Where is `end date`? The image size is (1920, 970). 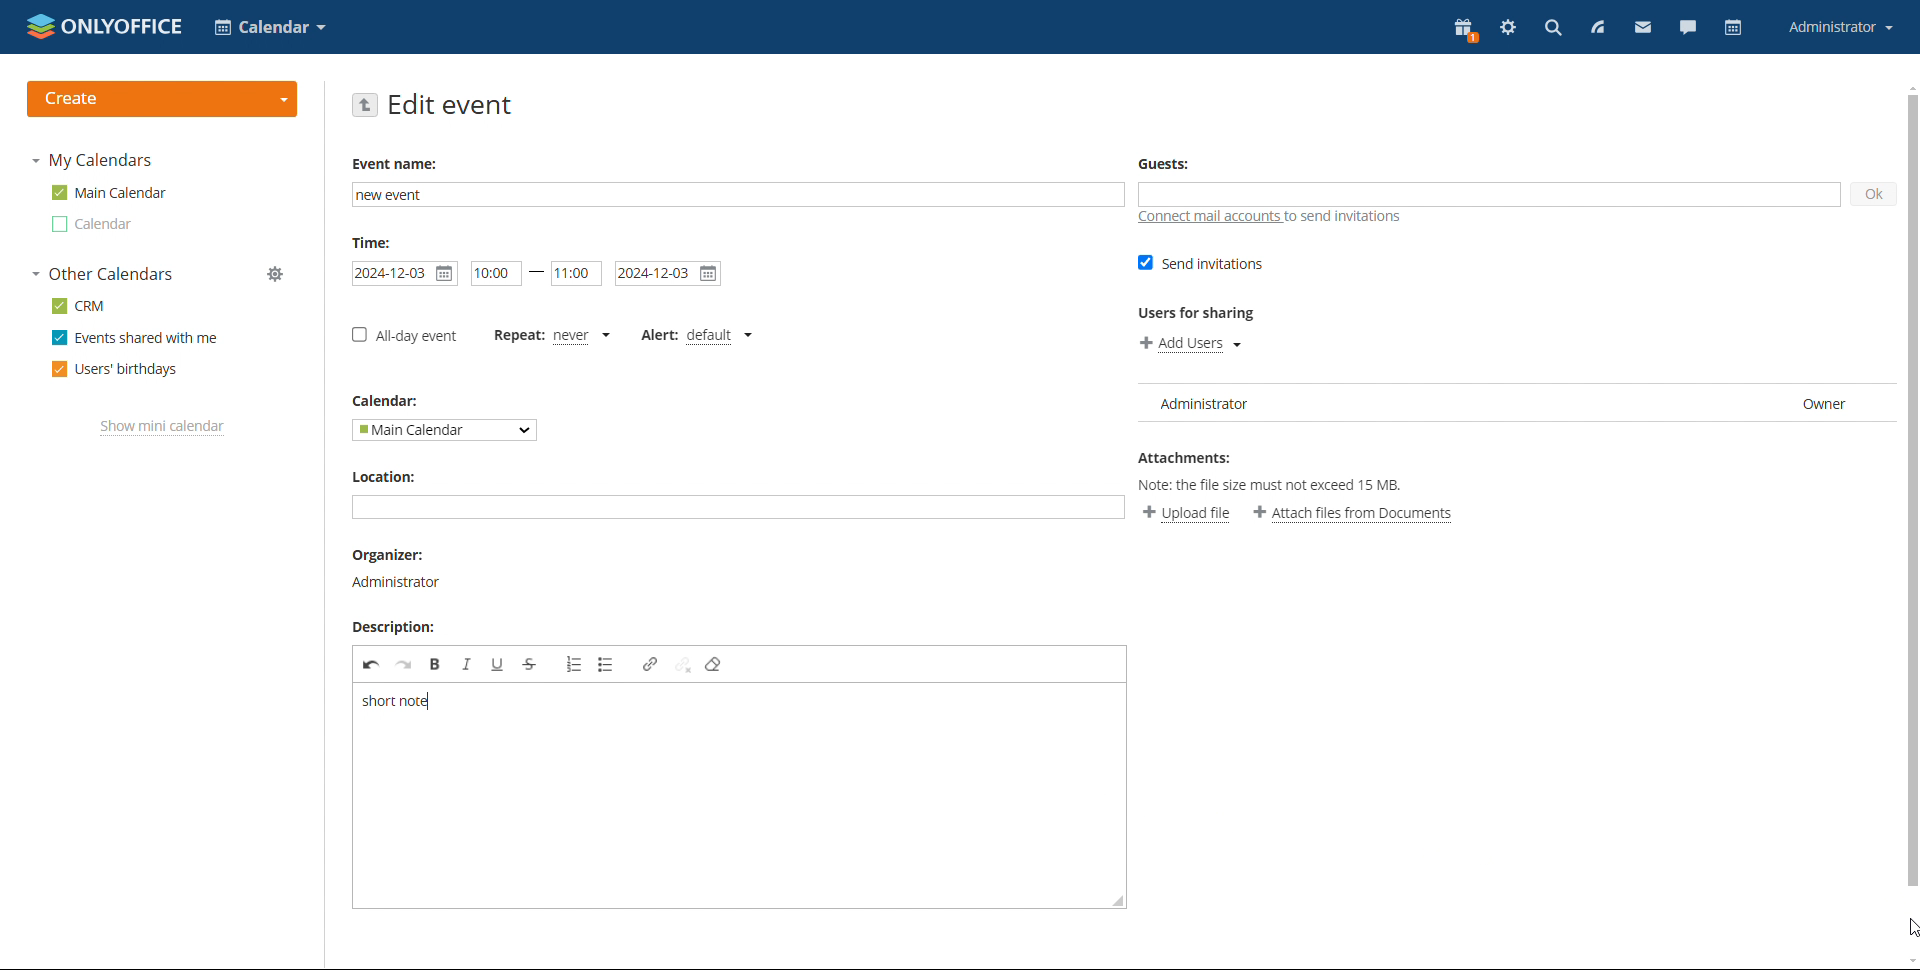
end date is located at coordinates (668, 273).